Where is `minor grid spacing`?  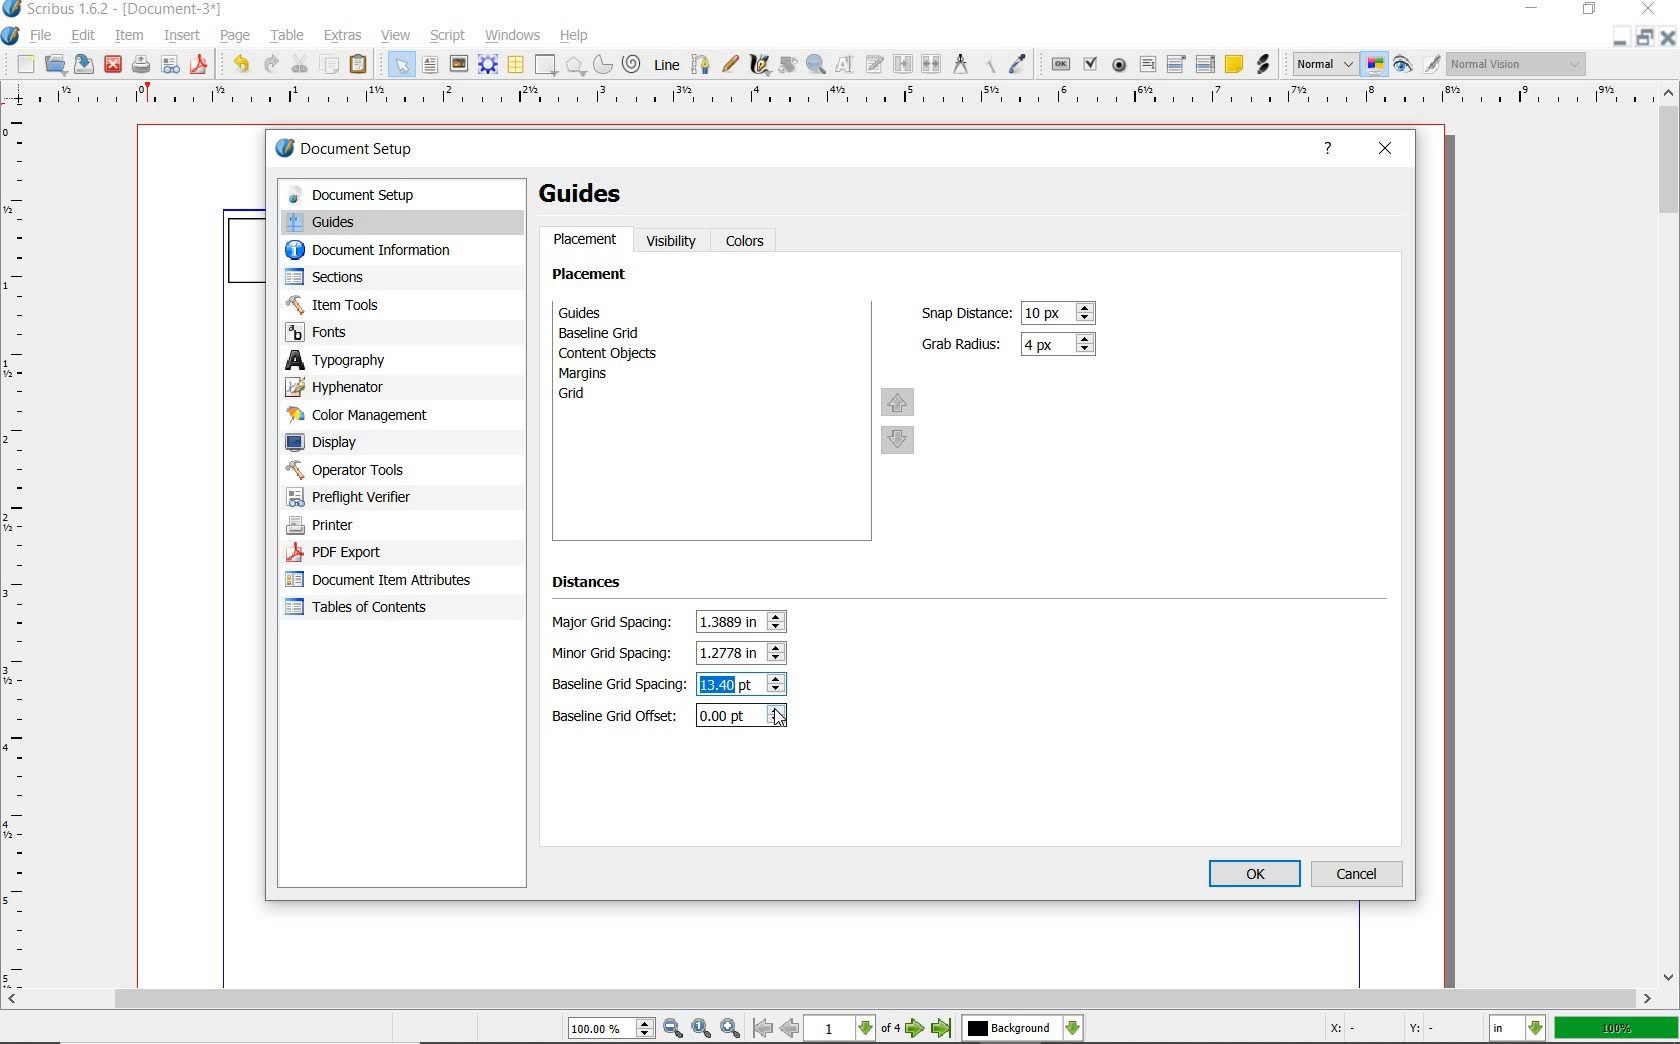 minor grid spacing is located at coordinates (728, 652).